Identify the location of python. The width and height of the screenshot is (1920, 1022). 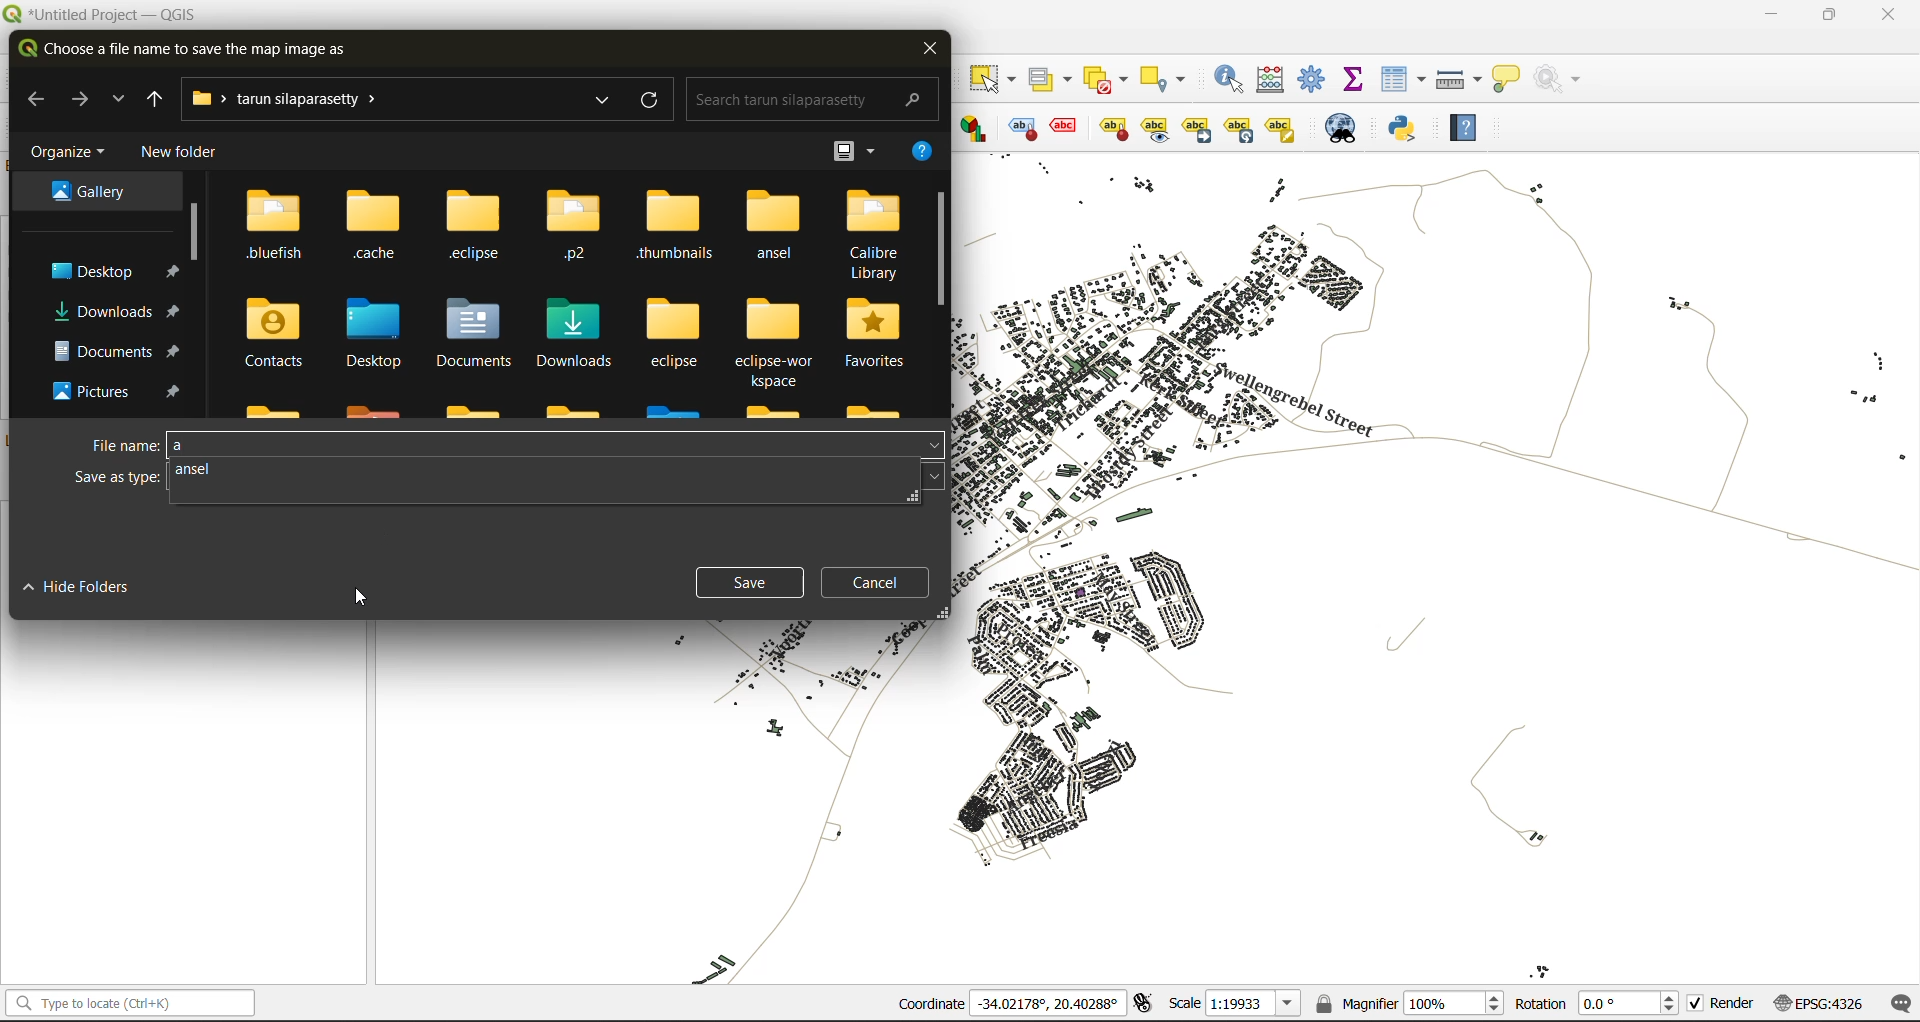
(1411, 130).